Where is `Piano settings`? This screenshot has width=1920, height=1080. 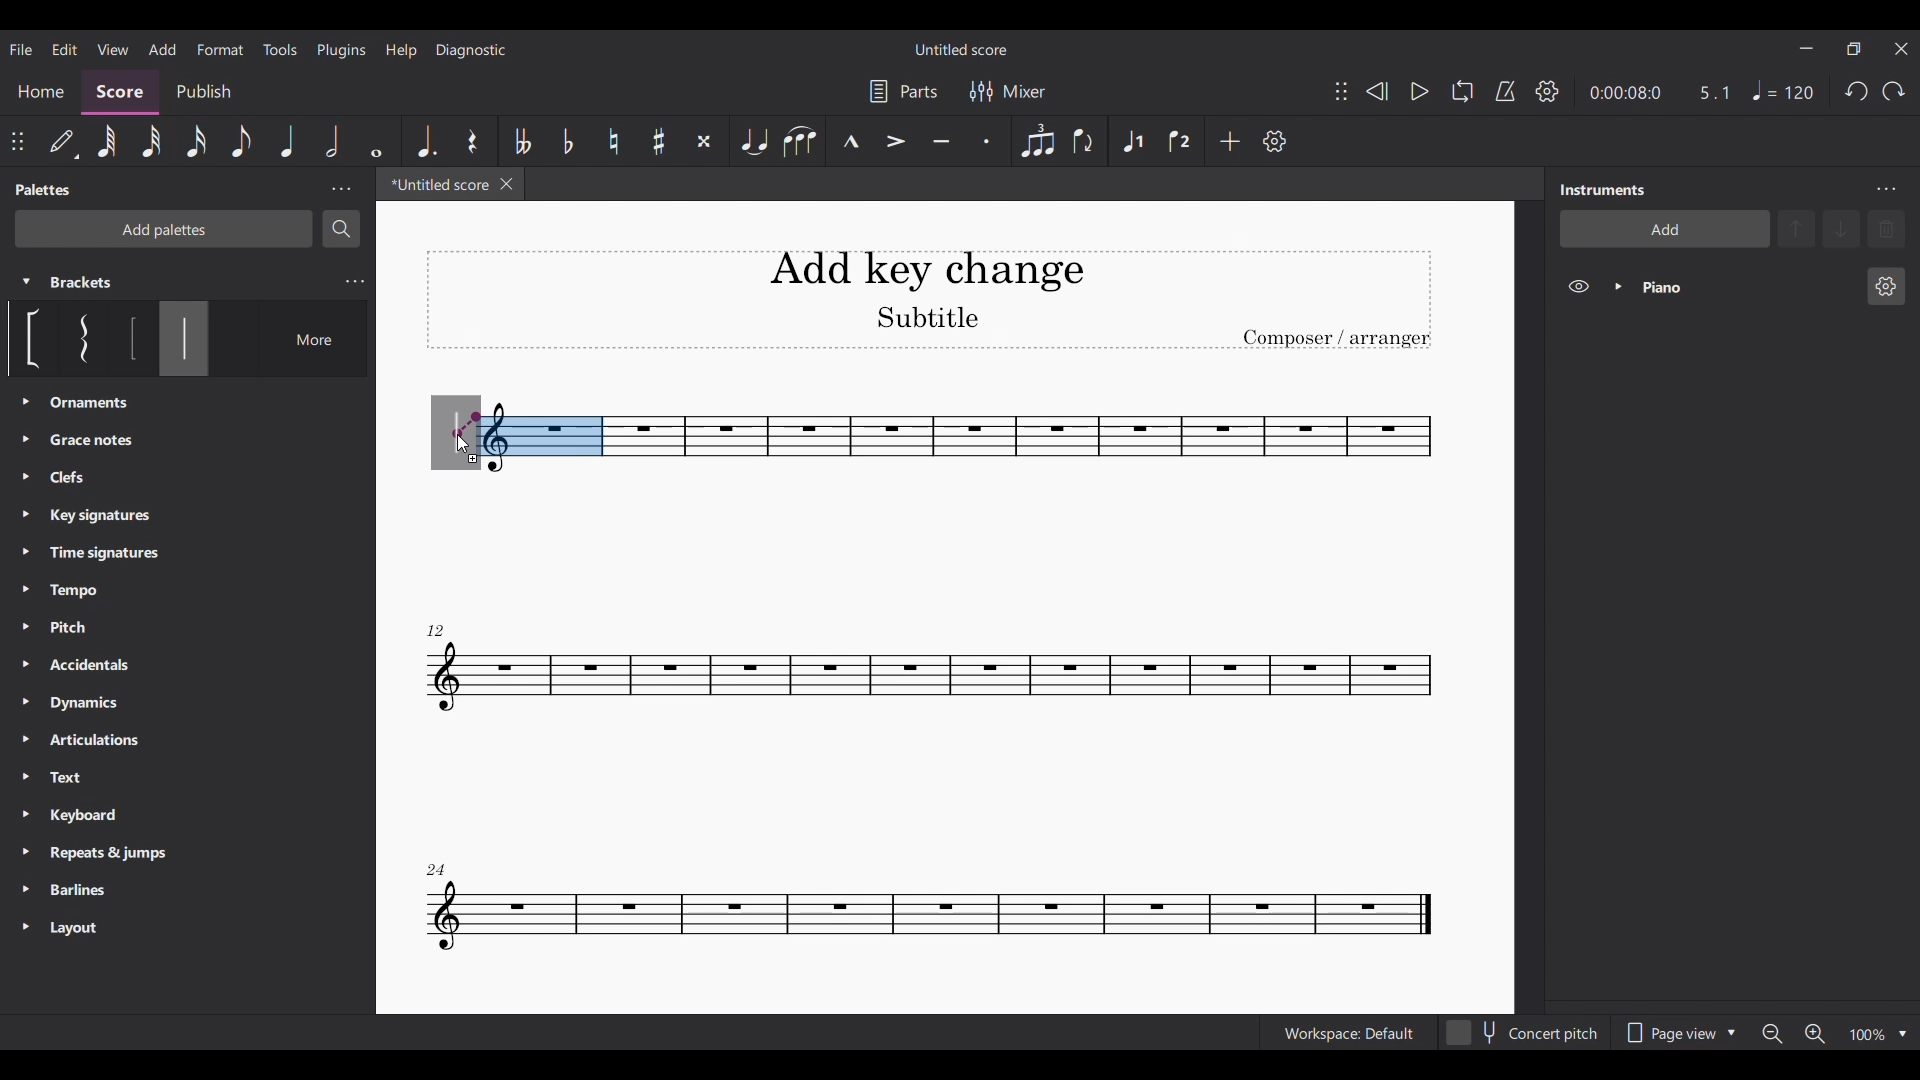
Piano settings is located at coordinates (1887, 286).